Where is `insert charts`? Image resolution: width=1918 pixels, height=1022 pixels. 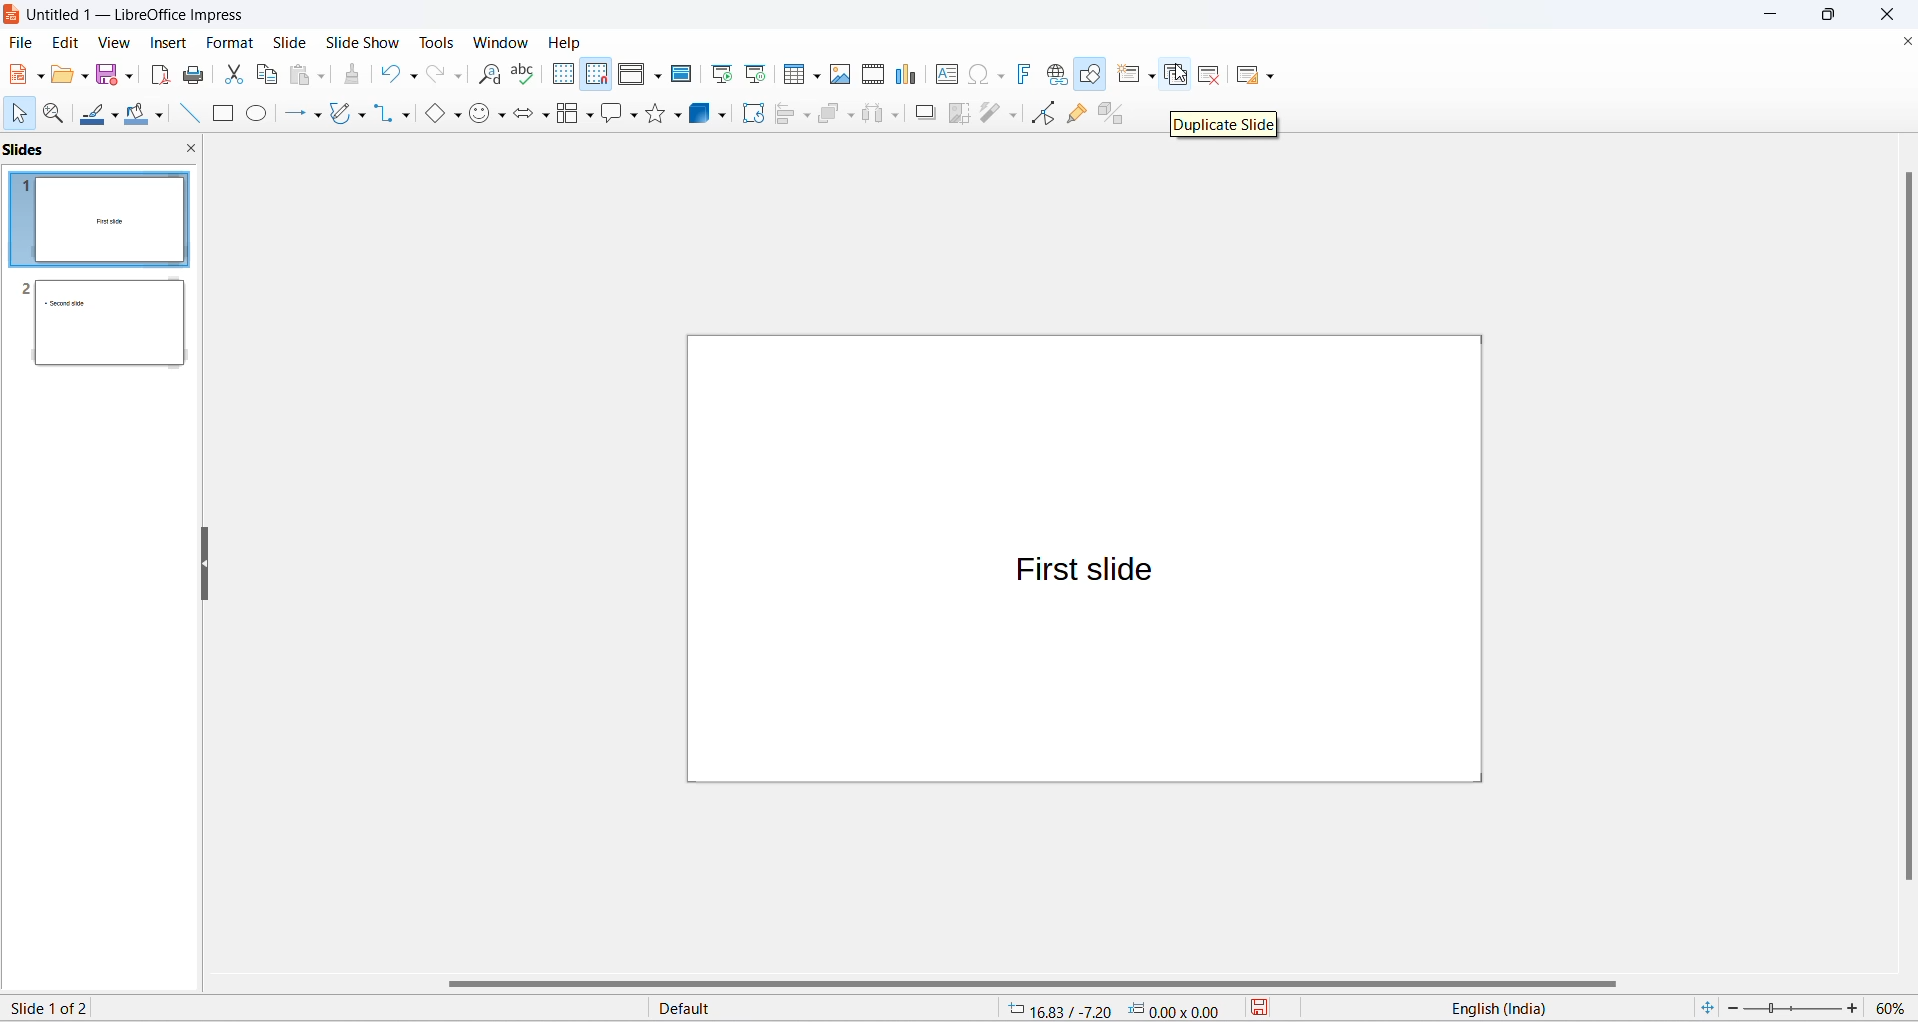
insert charts is located at coordinates (909, 77).